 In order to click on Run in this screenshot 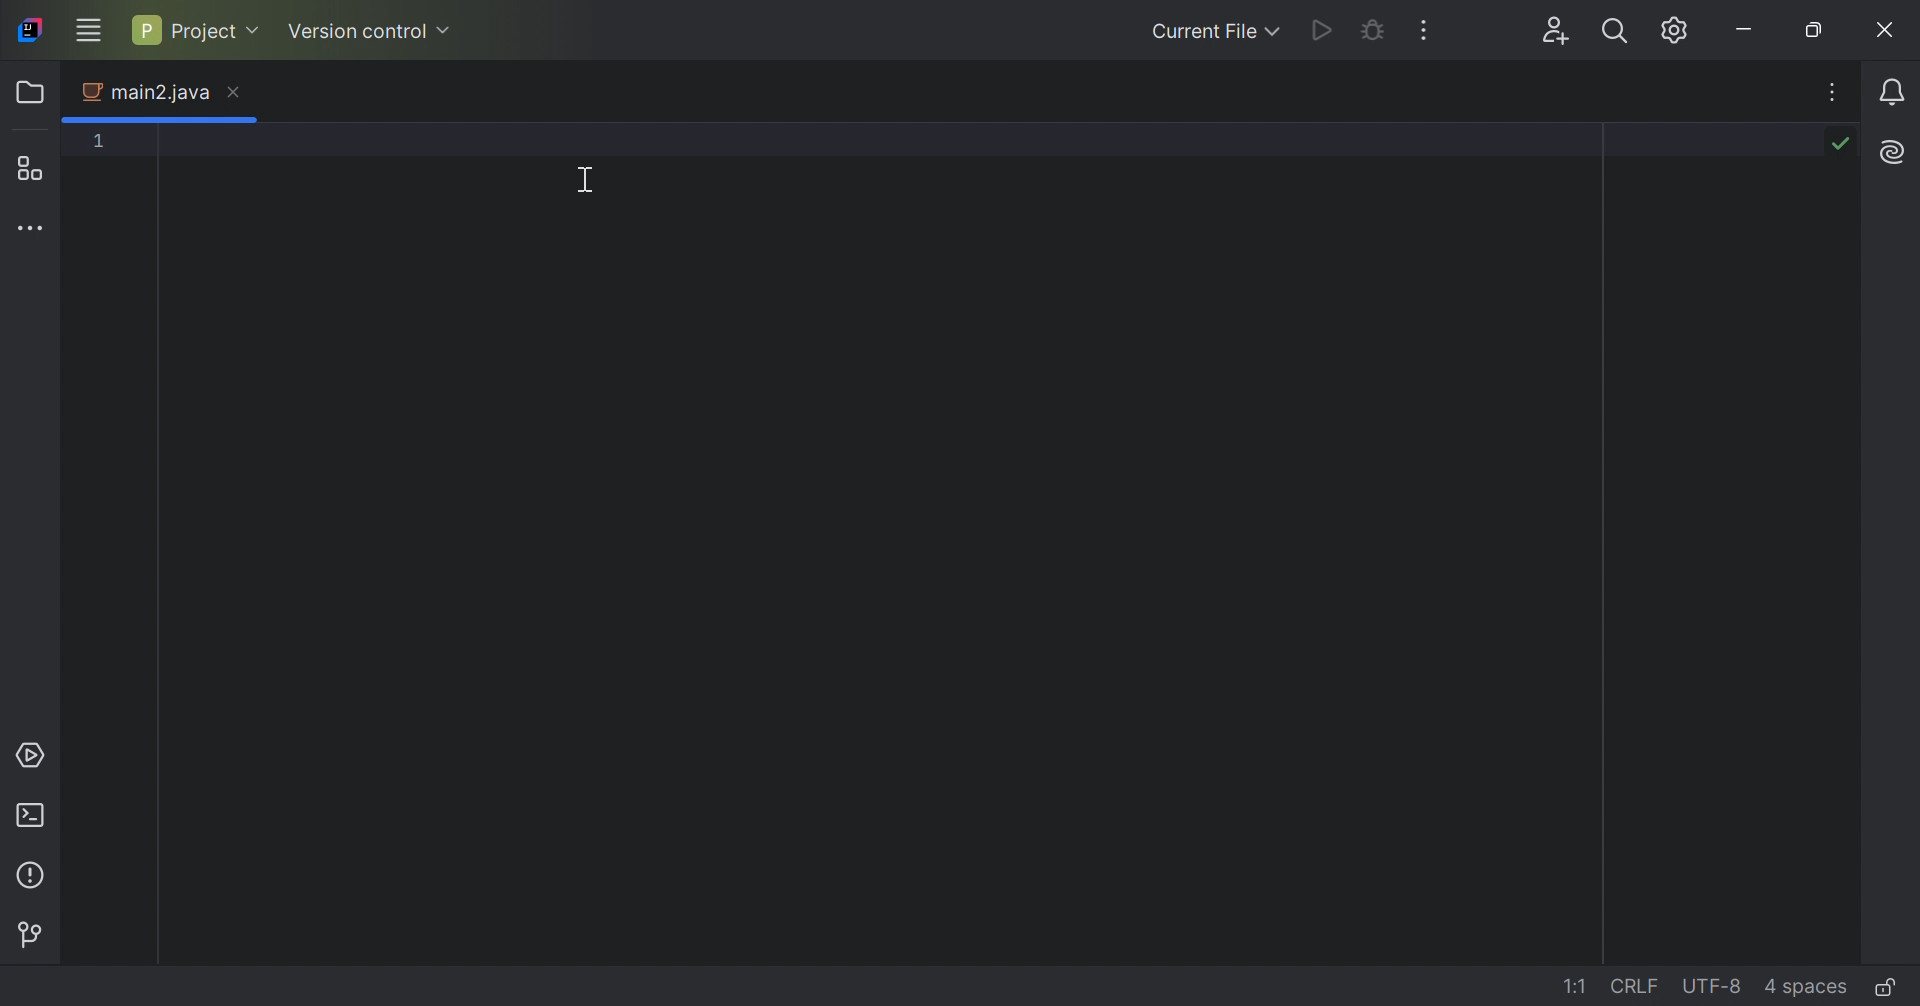, I will do `click(1323, 29)`.